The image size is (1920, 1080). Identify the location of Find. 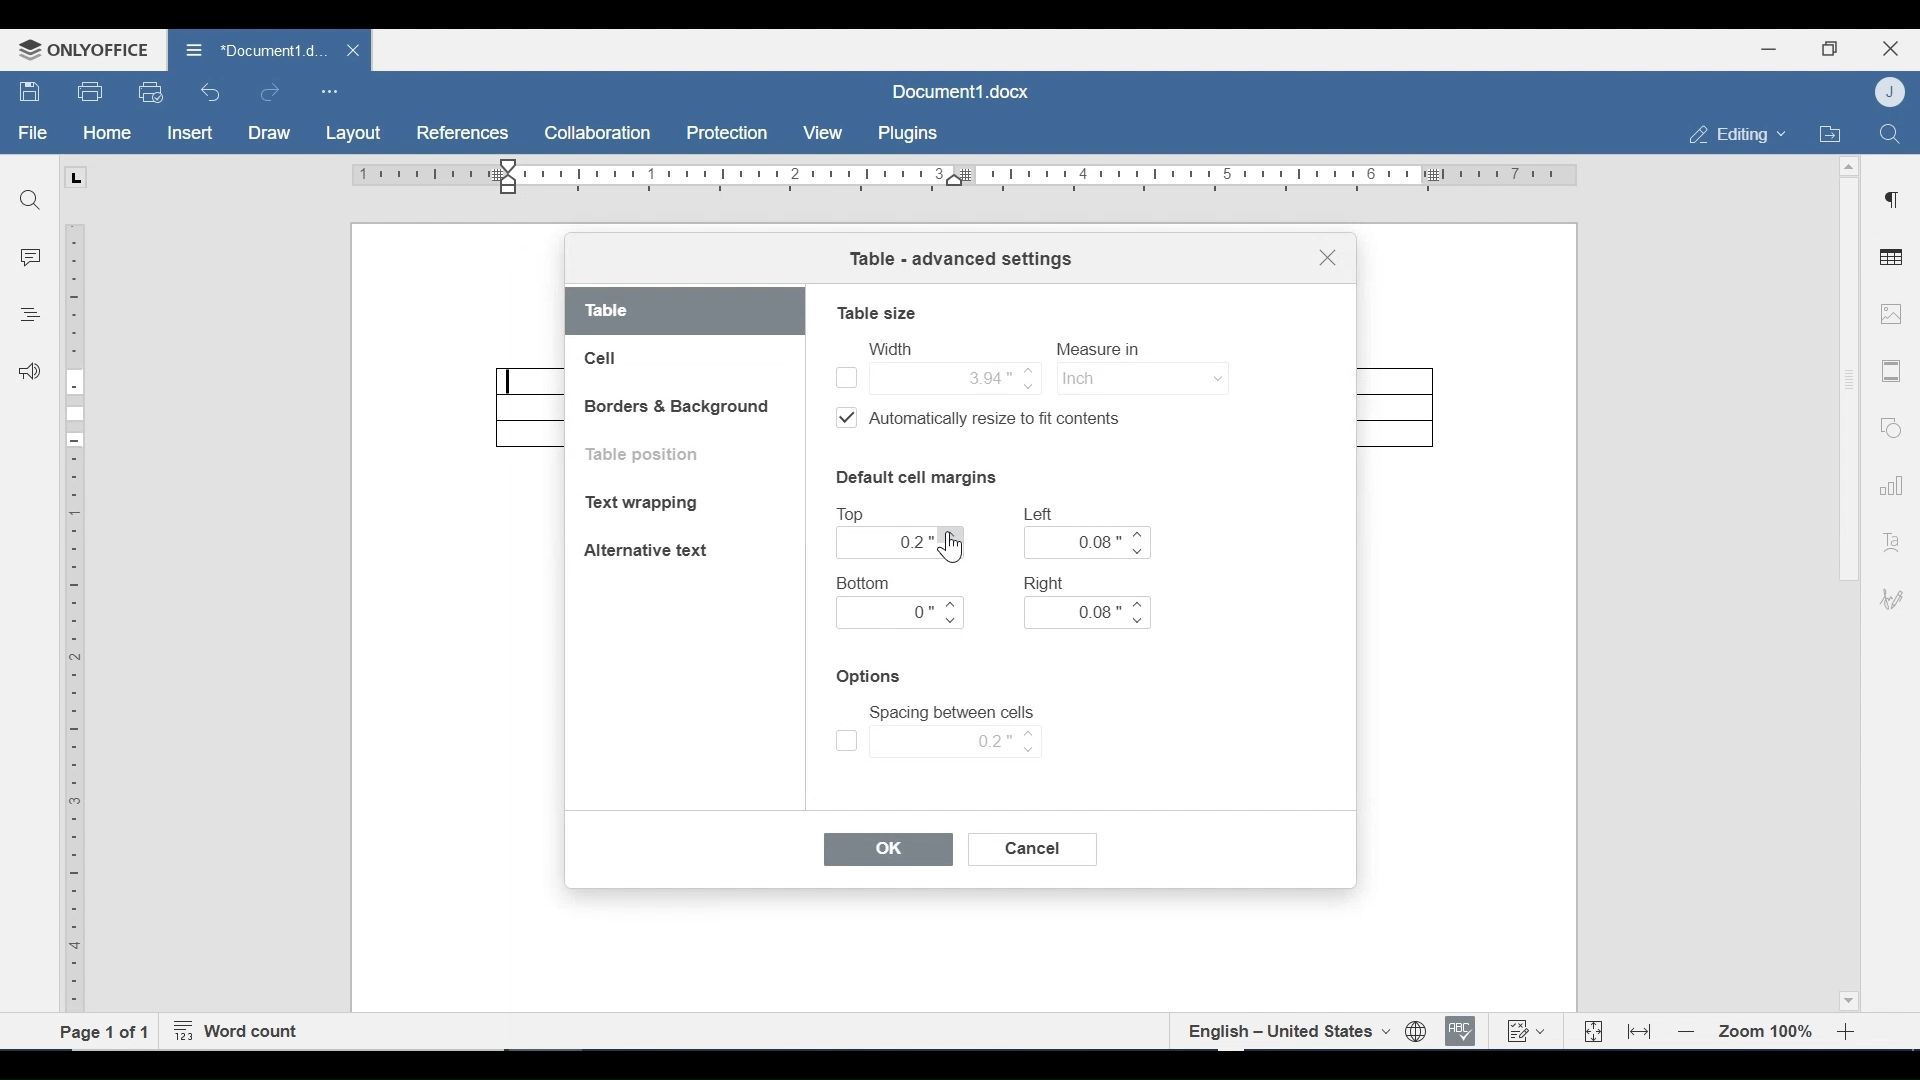
(29, 197).